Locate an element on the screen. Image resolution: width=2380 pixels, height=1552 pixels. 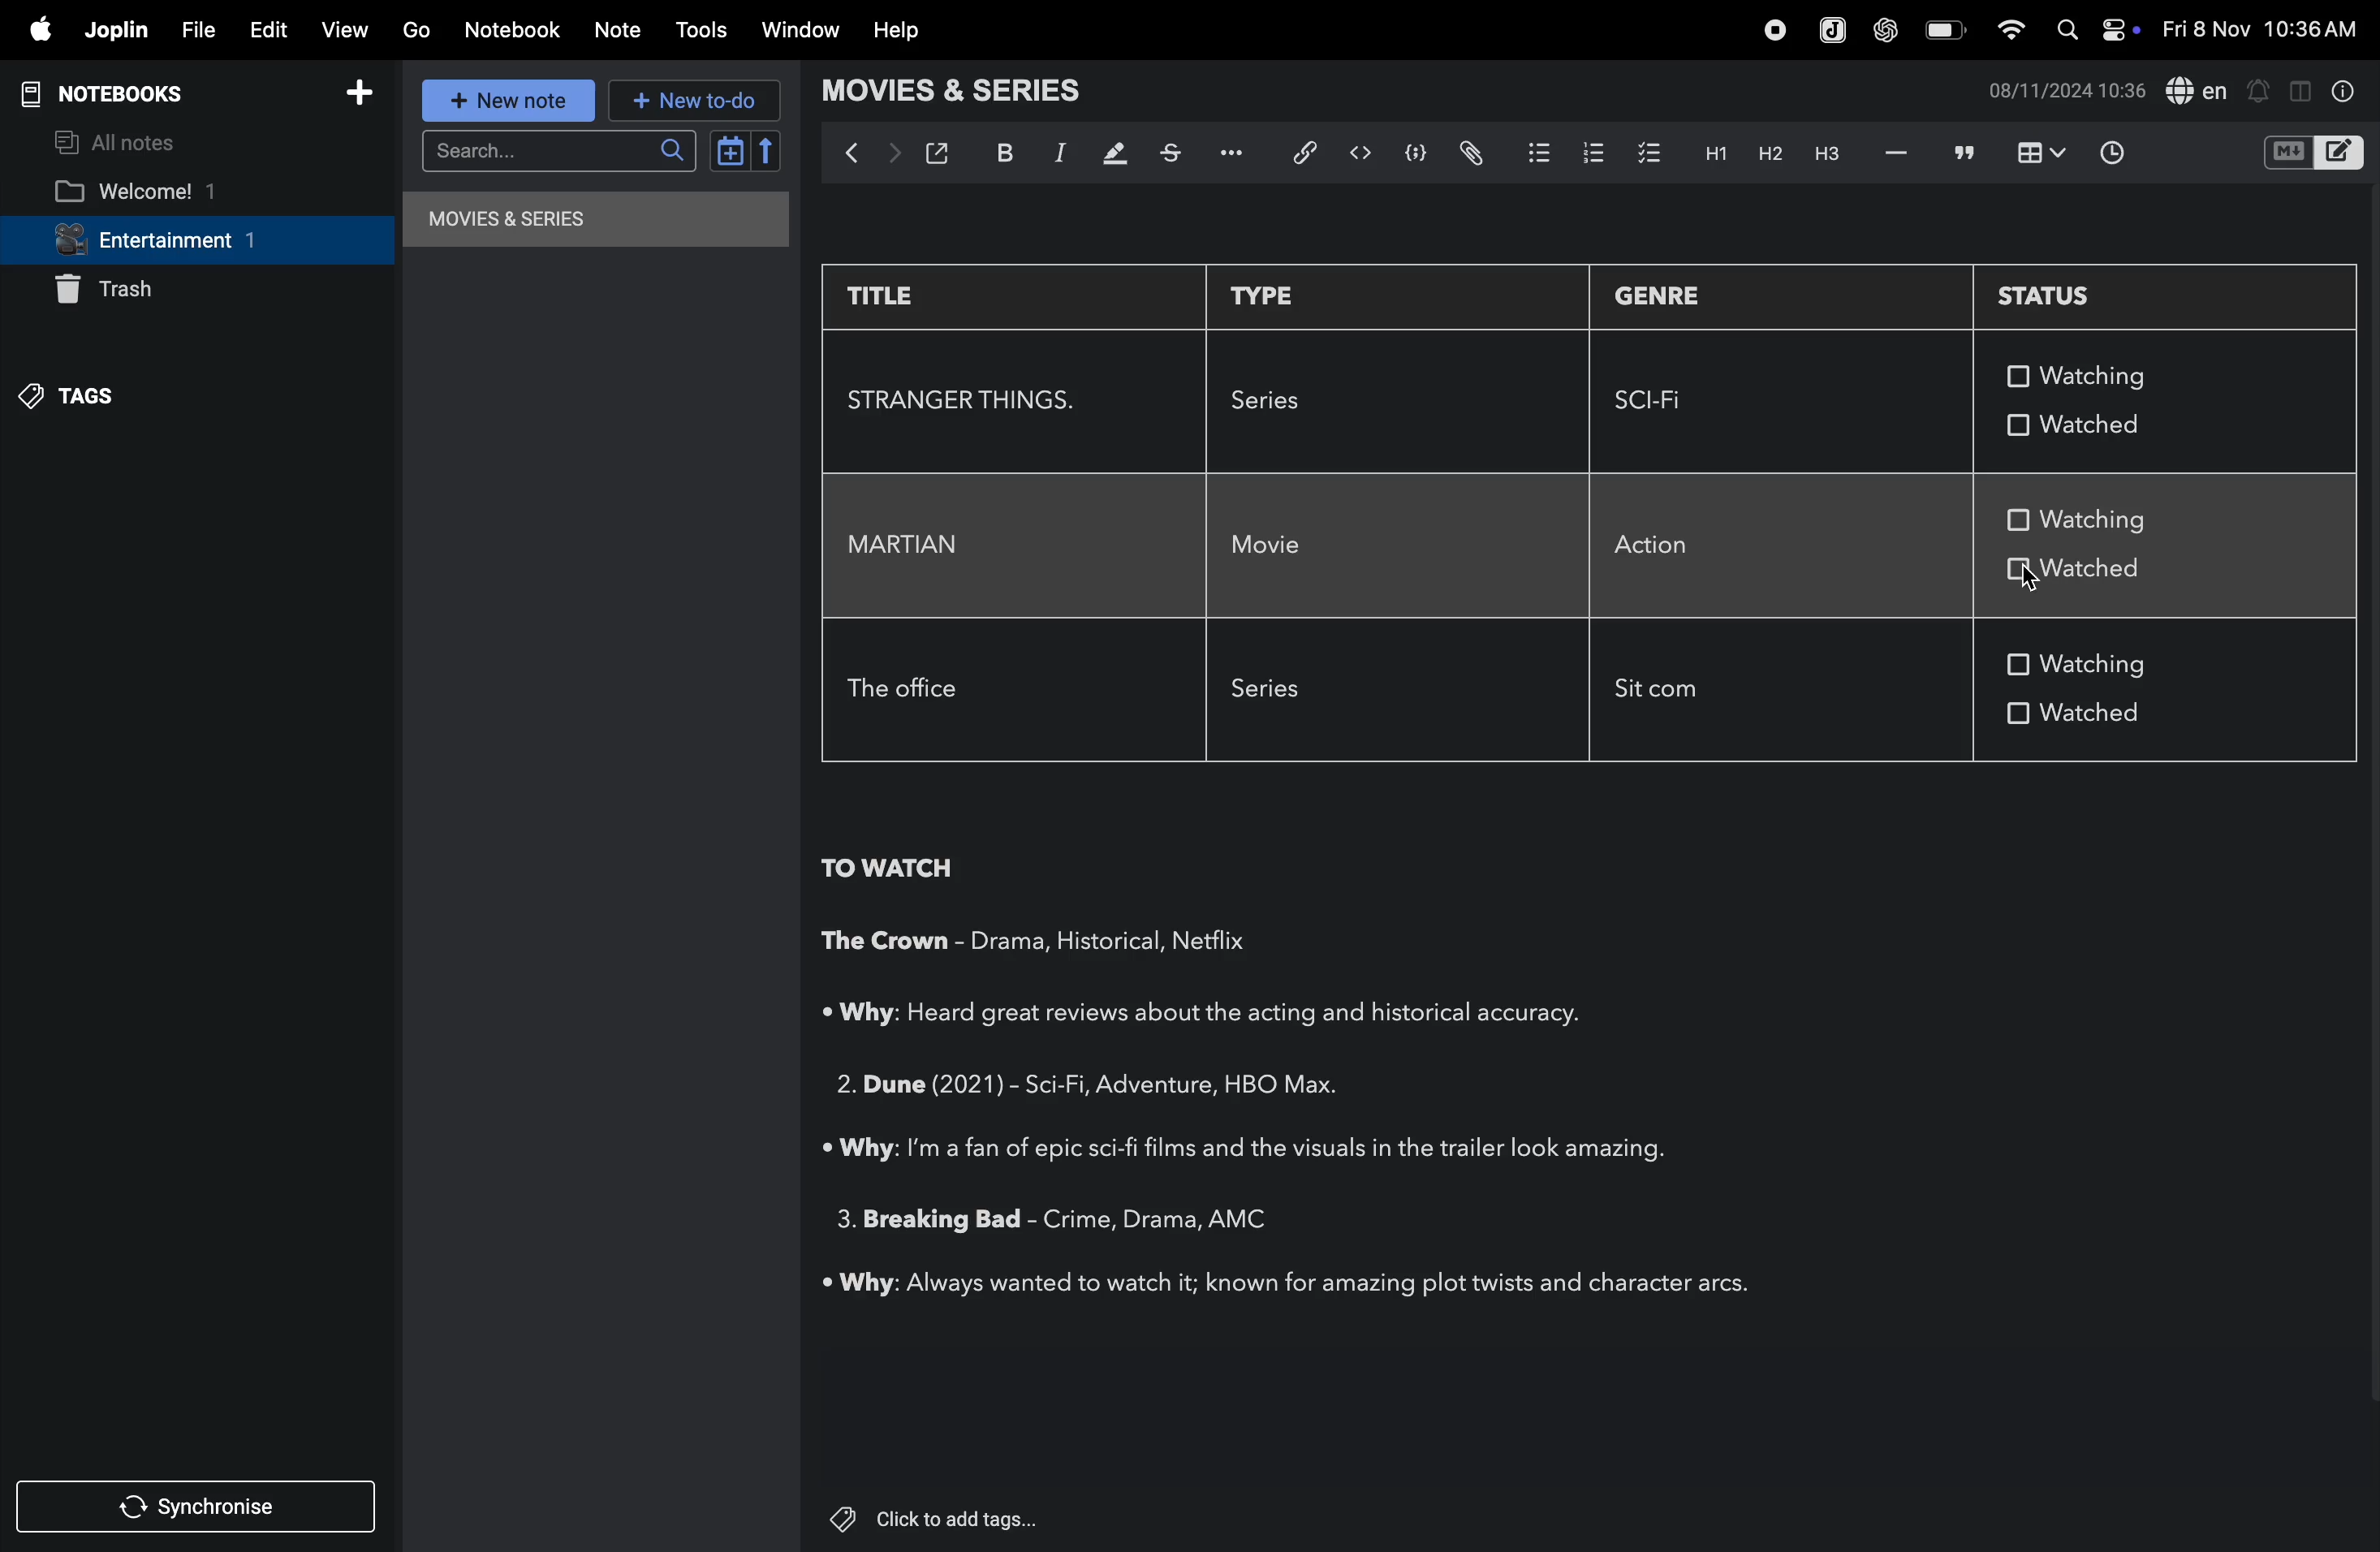
help is located at coordinates (893, 32).